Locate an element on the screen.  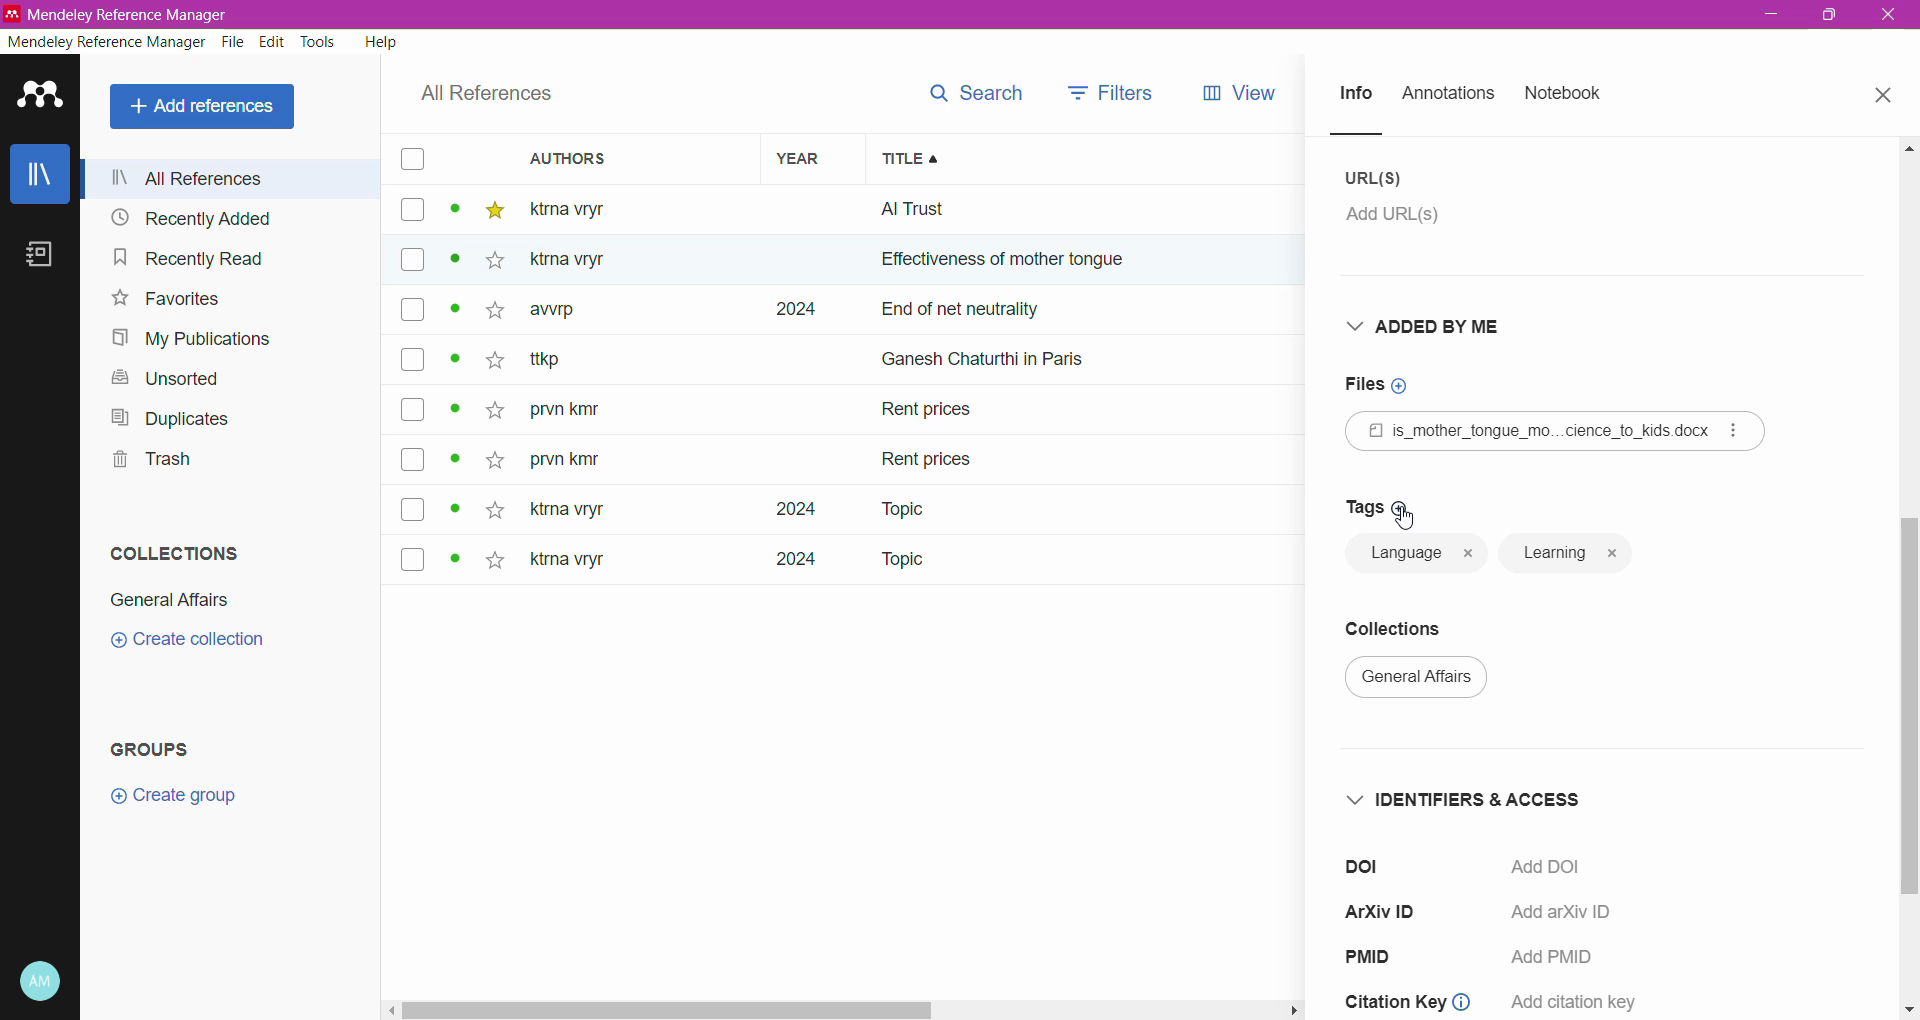
dot  is located at coordinates (449, 562).